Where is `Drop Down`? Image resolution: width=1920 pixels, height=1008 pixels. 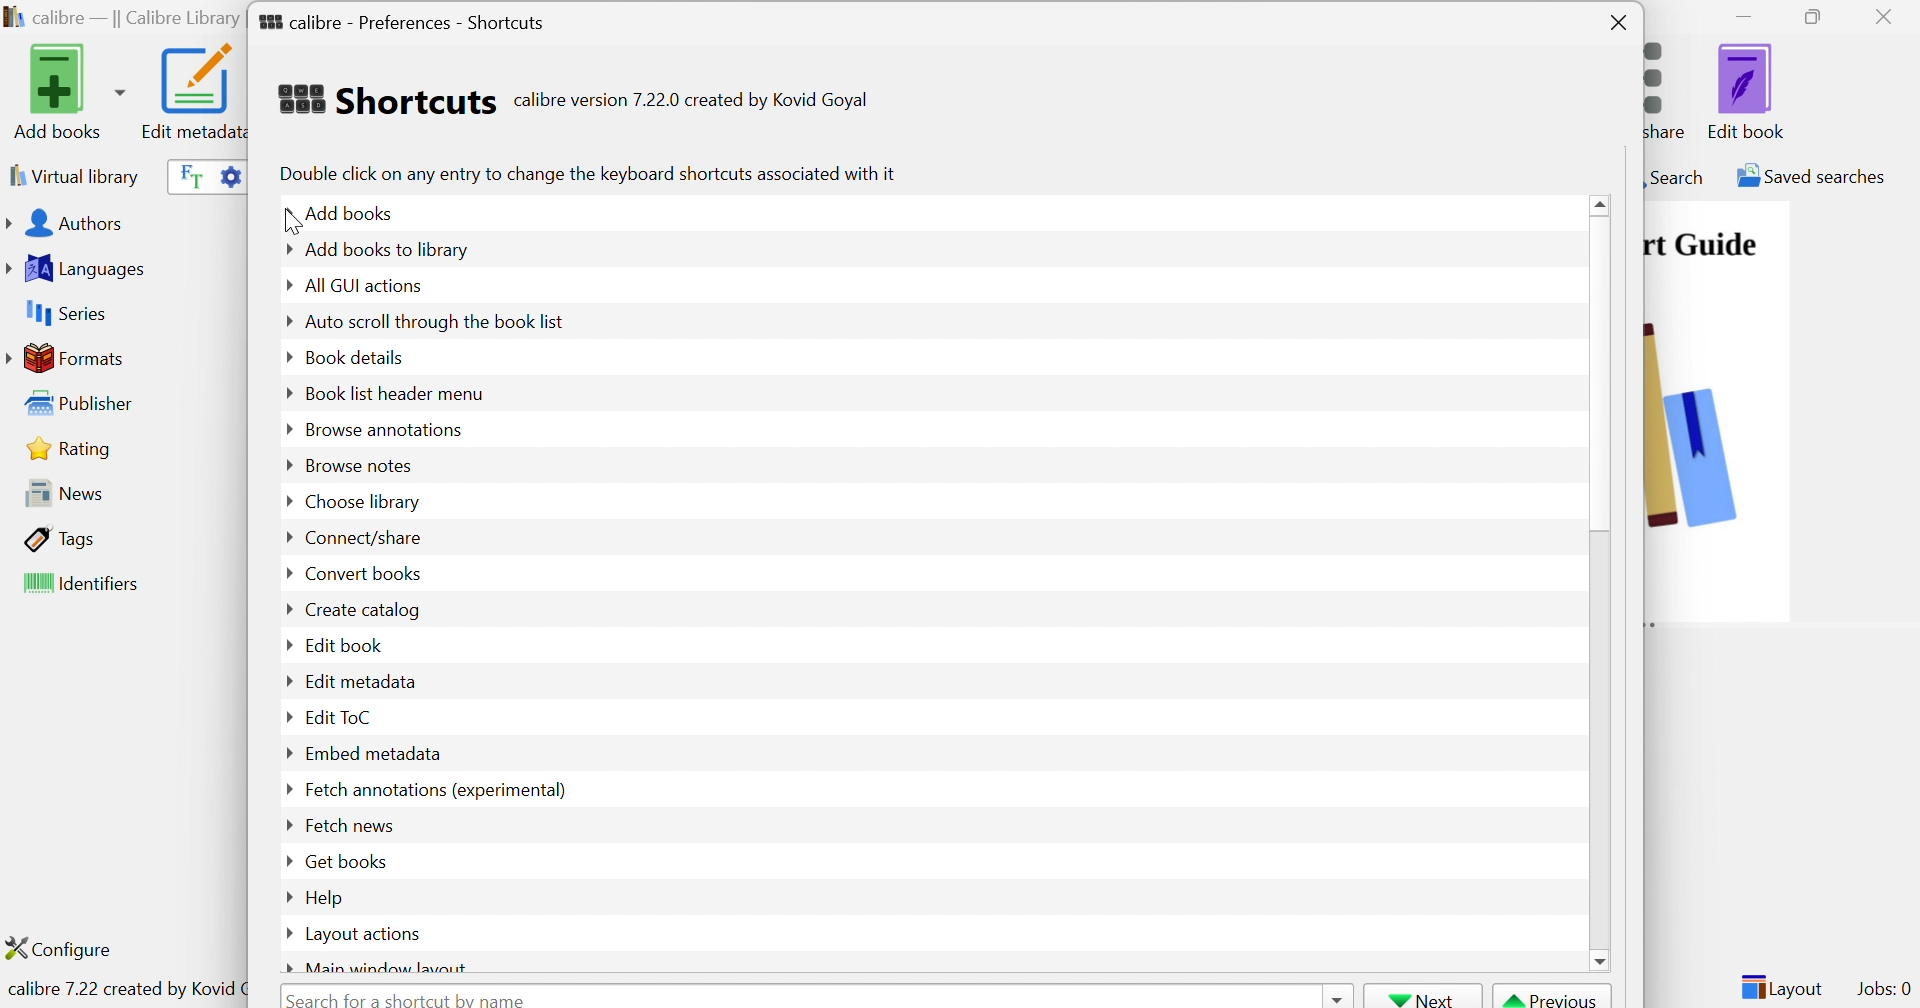
Drop Down is located at coordinates (283, 322).